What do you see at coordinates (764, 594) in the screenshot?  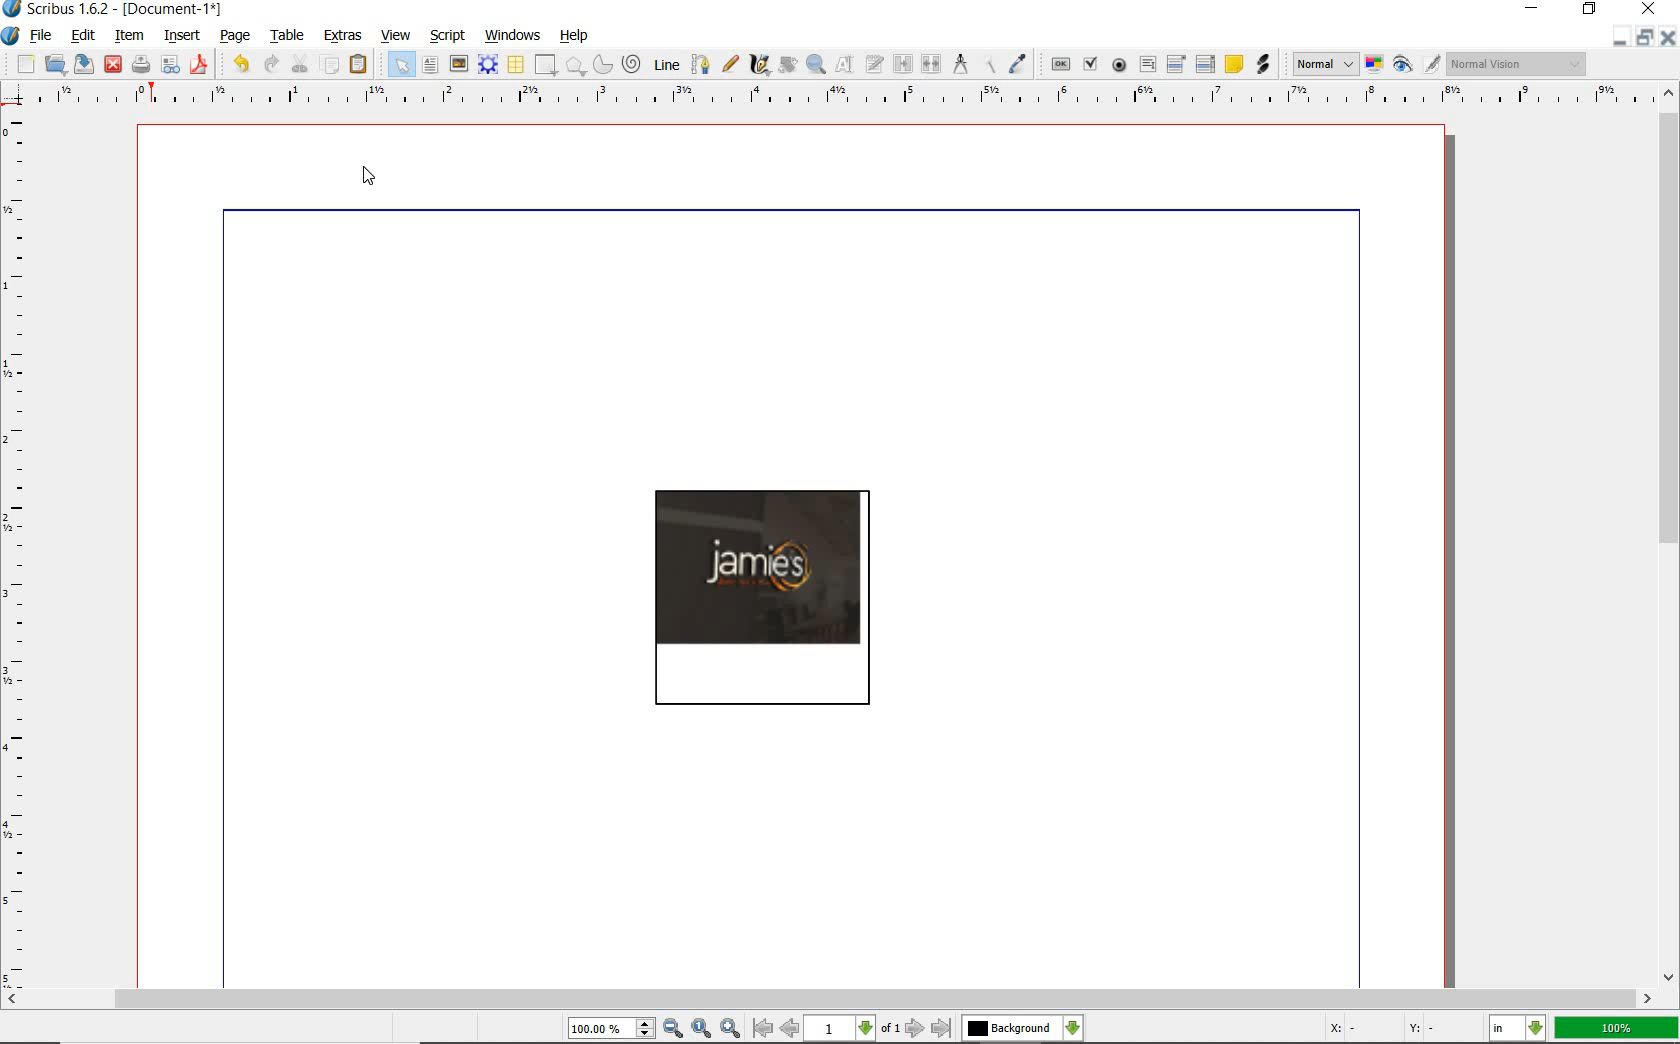 I see `Image` at bounding box center [764, 594].